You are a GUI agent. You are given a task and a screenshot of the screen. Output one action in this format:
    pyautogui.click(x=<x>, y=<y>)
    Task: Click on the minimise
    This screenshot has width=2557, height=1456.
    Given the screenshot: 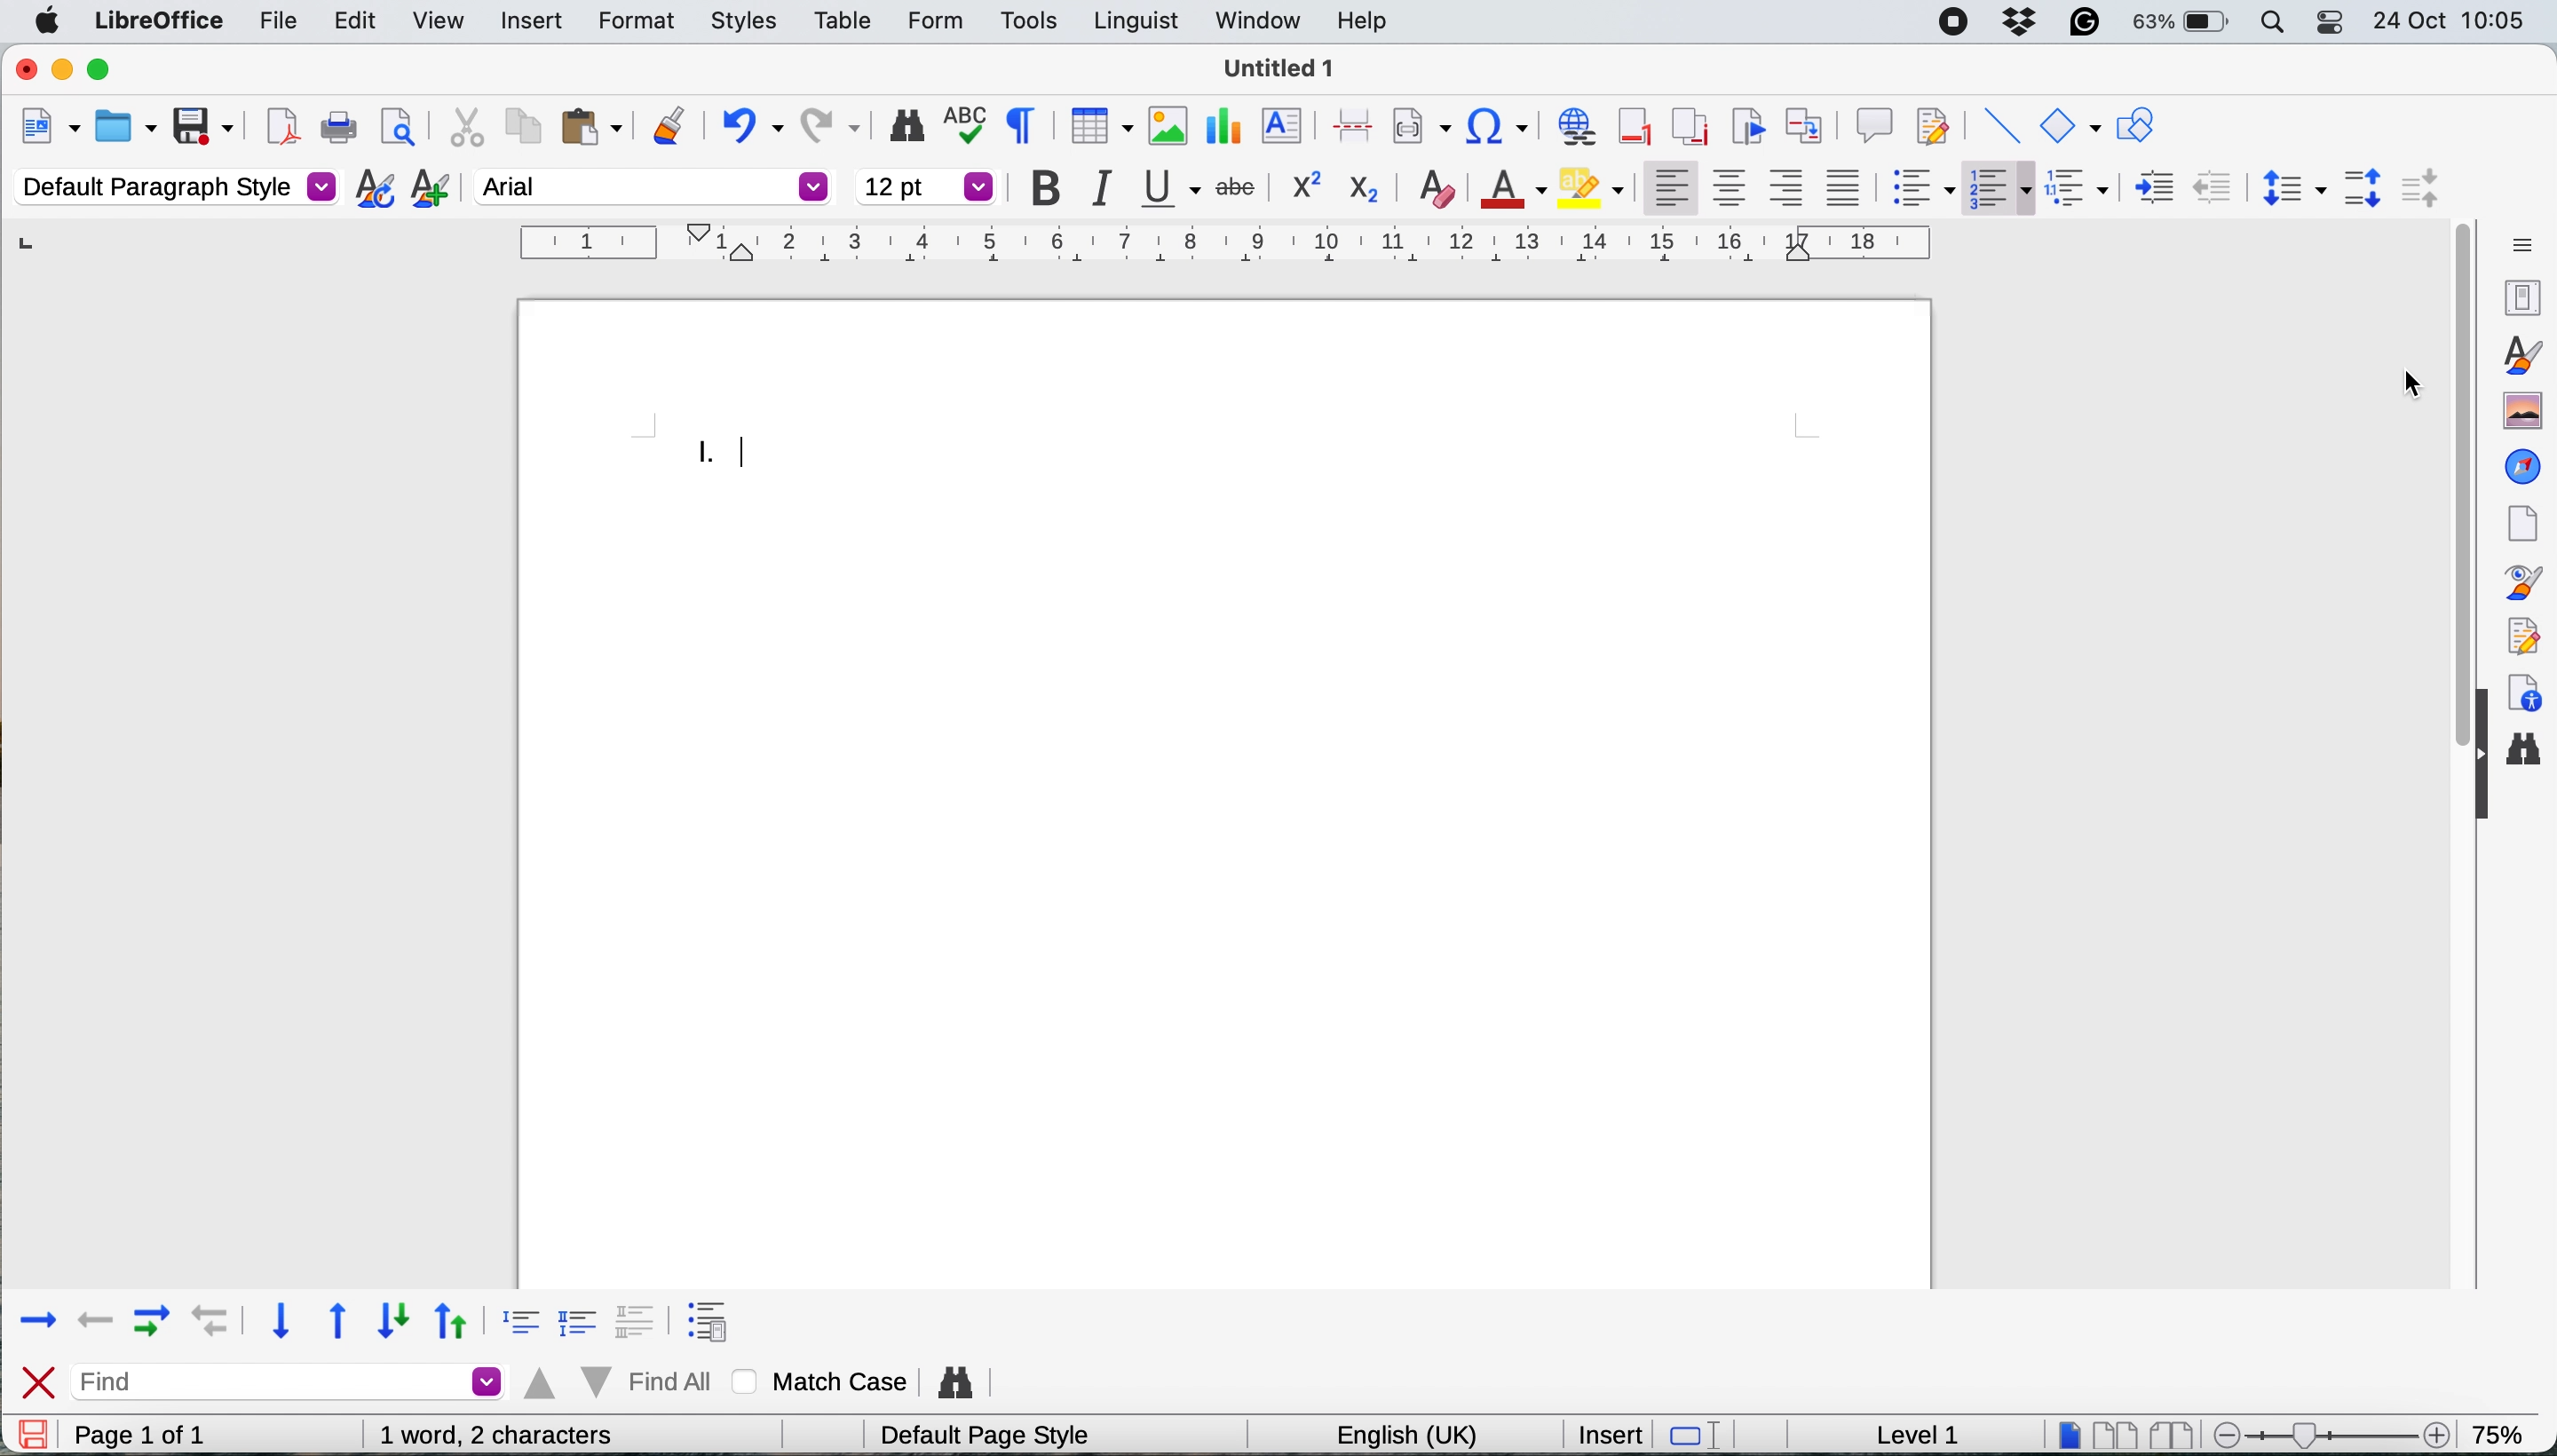 What is the action you would take?
    pyautogui.click(x=63, y=70)
    